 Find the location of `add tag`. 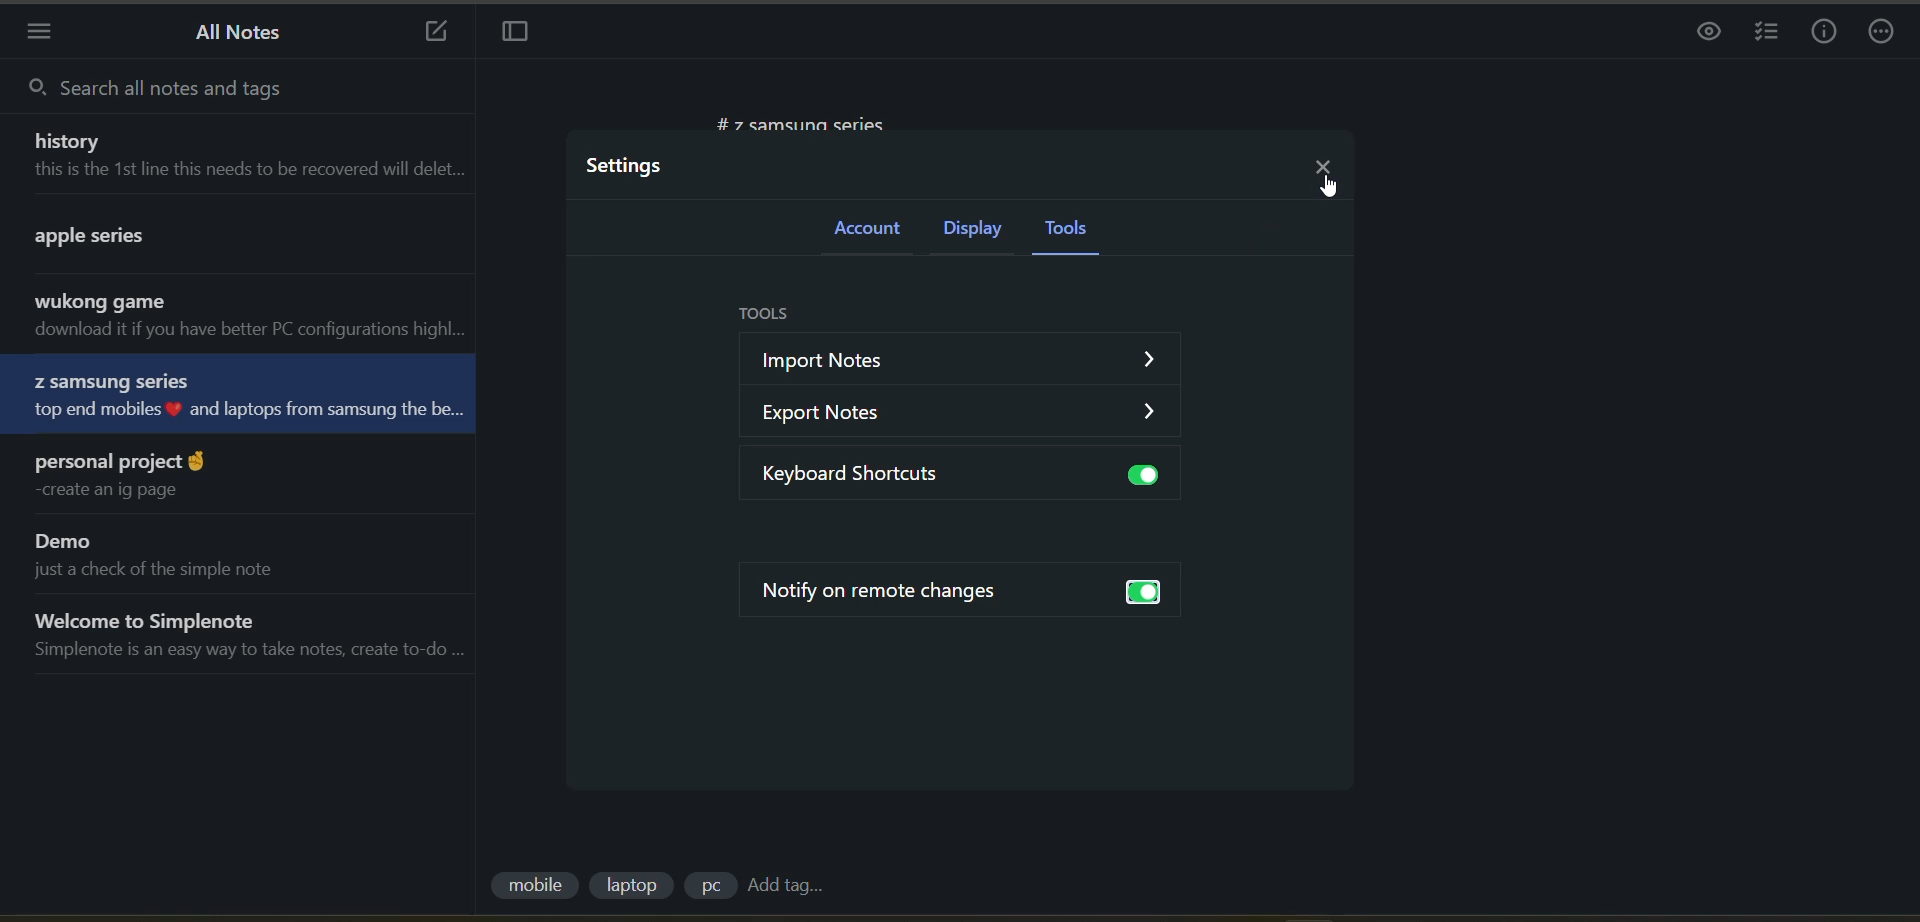

add tag is located at coordinates (792, 886).